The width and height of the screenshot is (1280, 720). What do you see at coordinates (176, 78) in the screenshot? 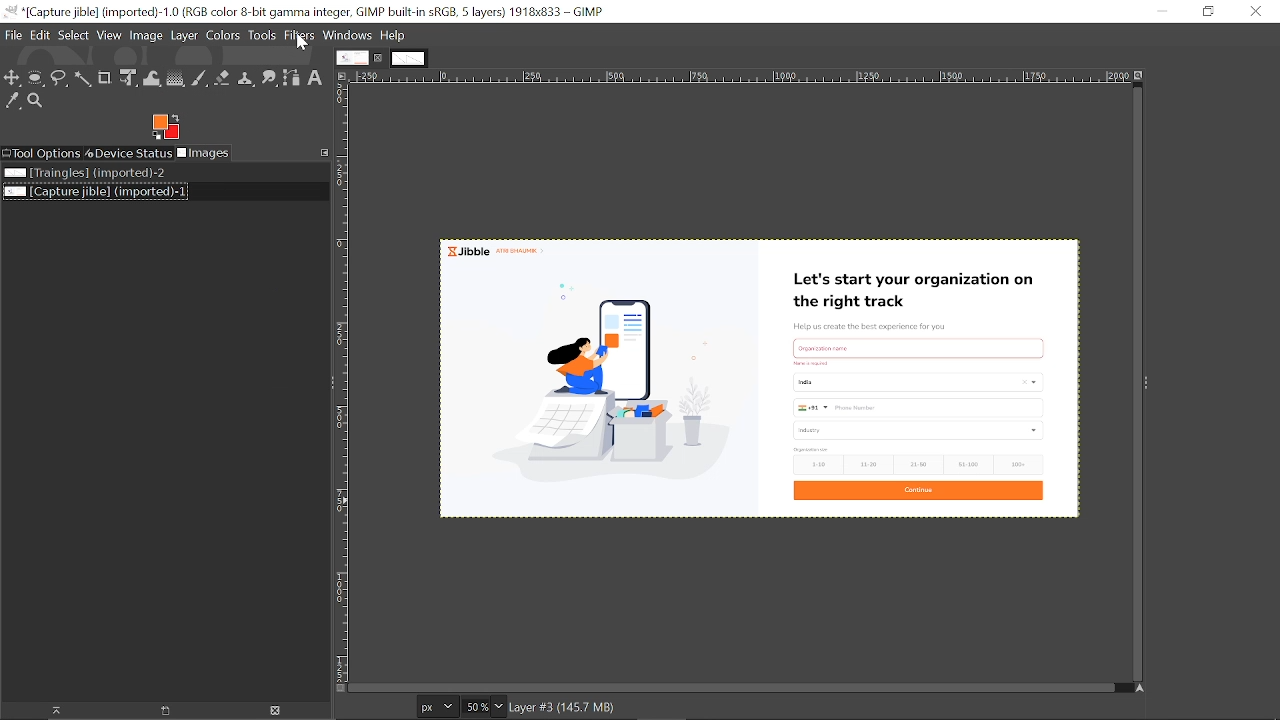
I see `Gradient tool` at bounding box center [176, 78].